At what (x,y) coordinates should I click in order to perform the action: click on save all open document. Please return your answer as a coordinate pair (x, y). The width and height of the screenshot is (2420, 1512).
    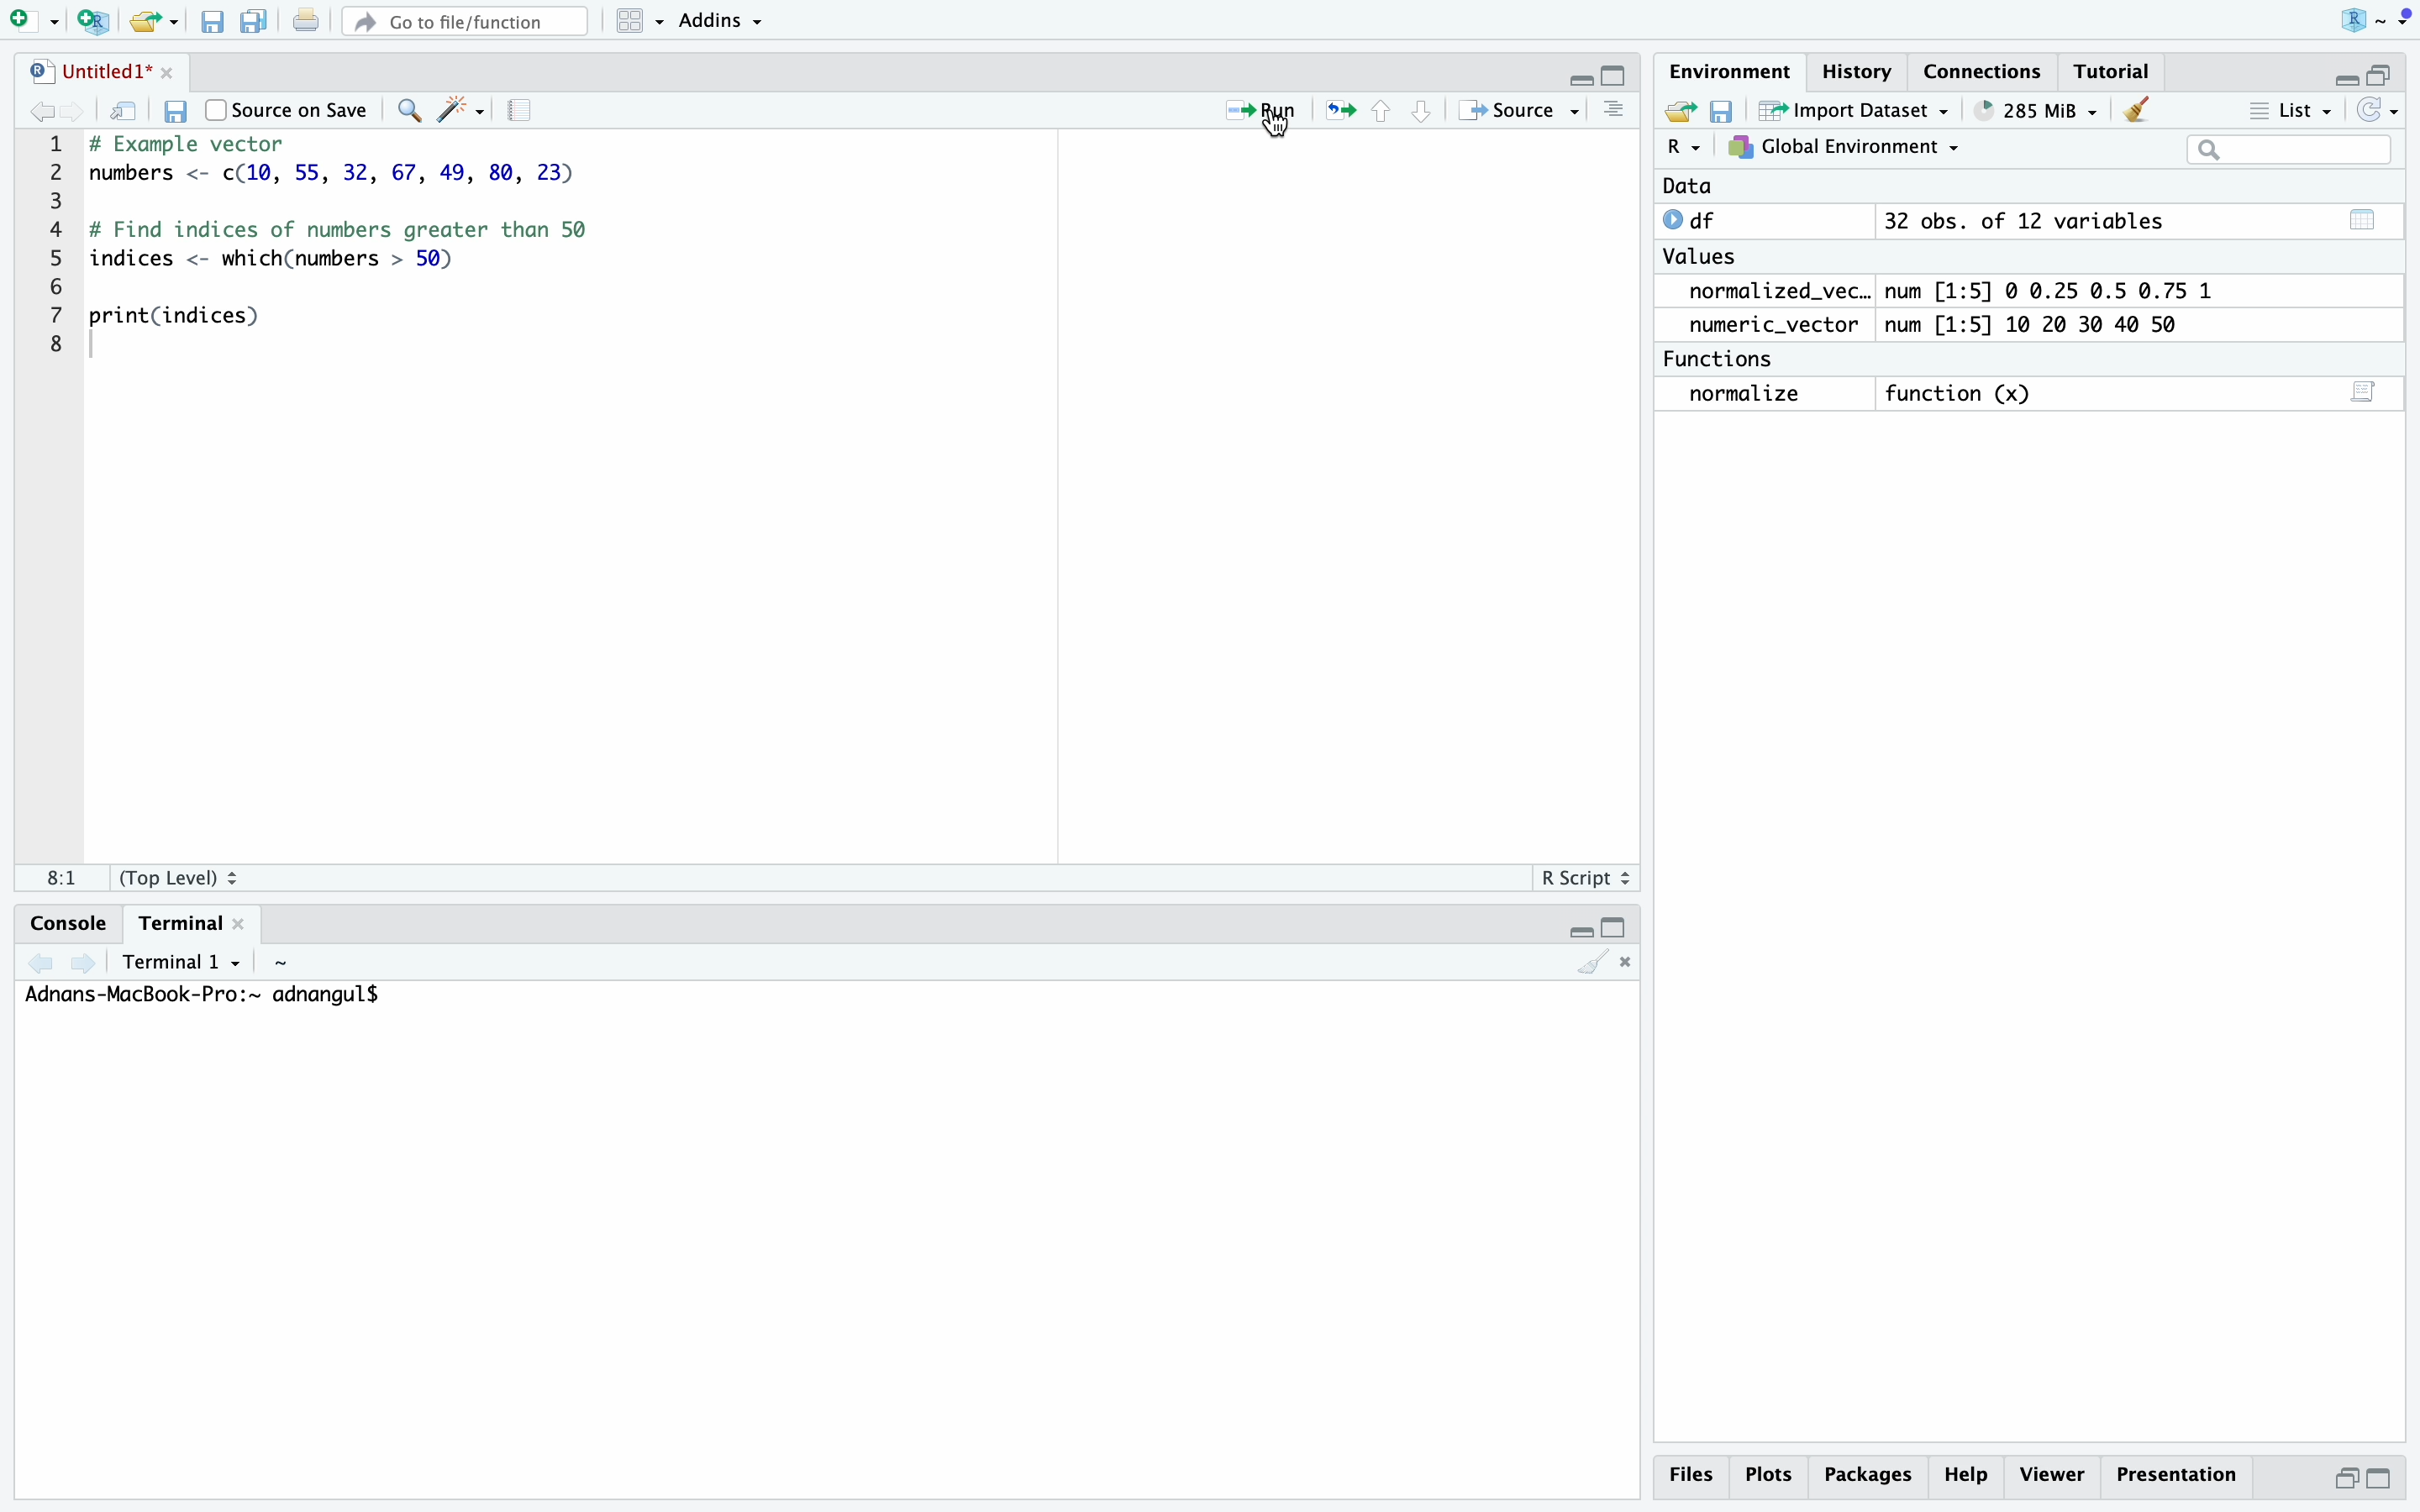
    Looking at the image, I should click on (251, 21).